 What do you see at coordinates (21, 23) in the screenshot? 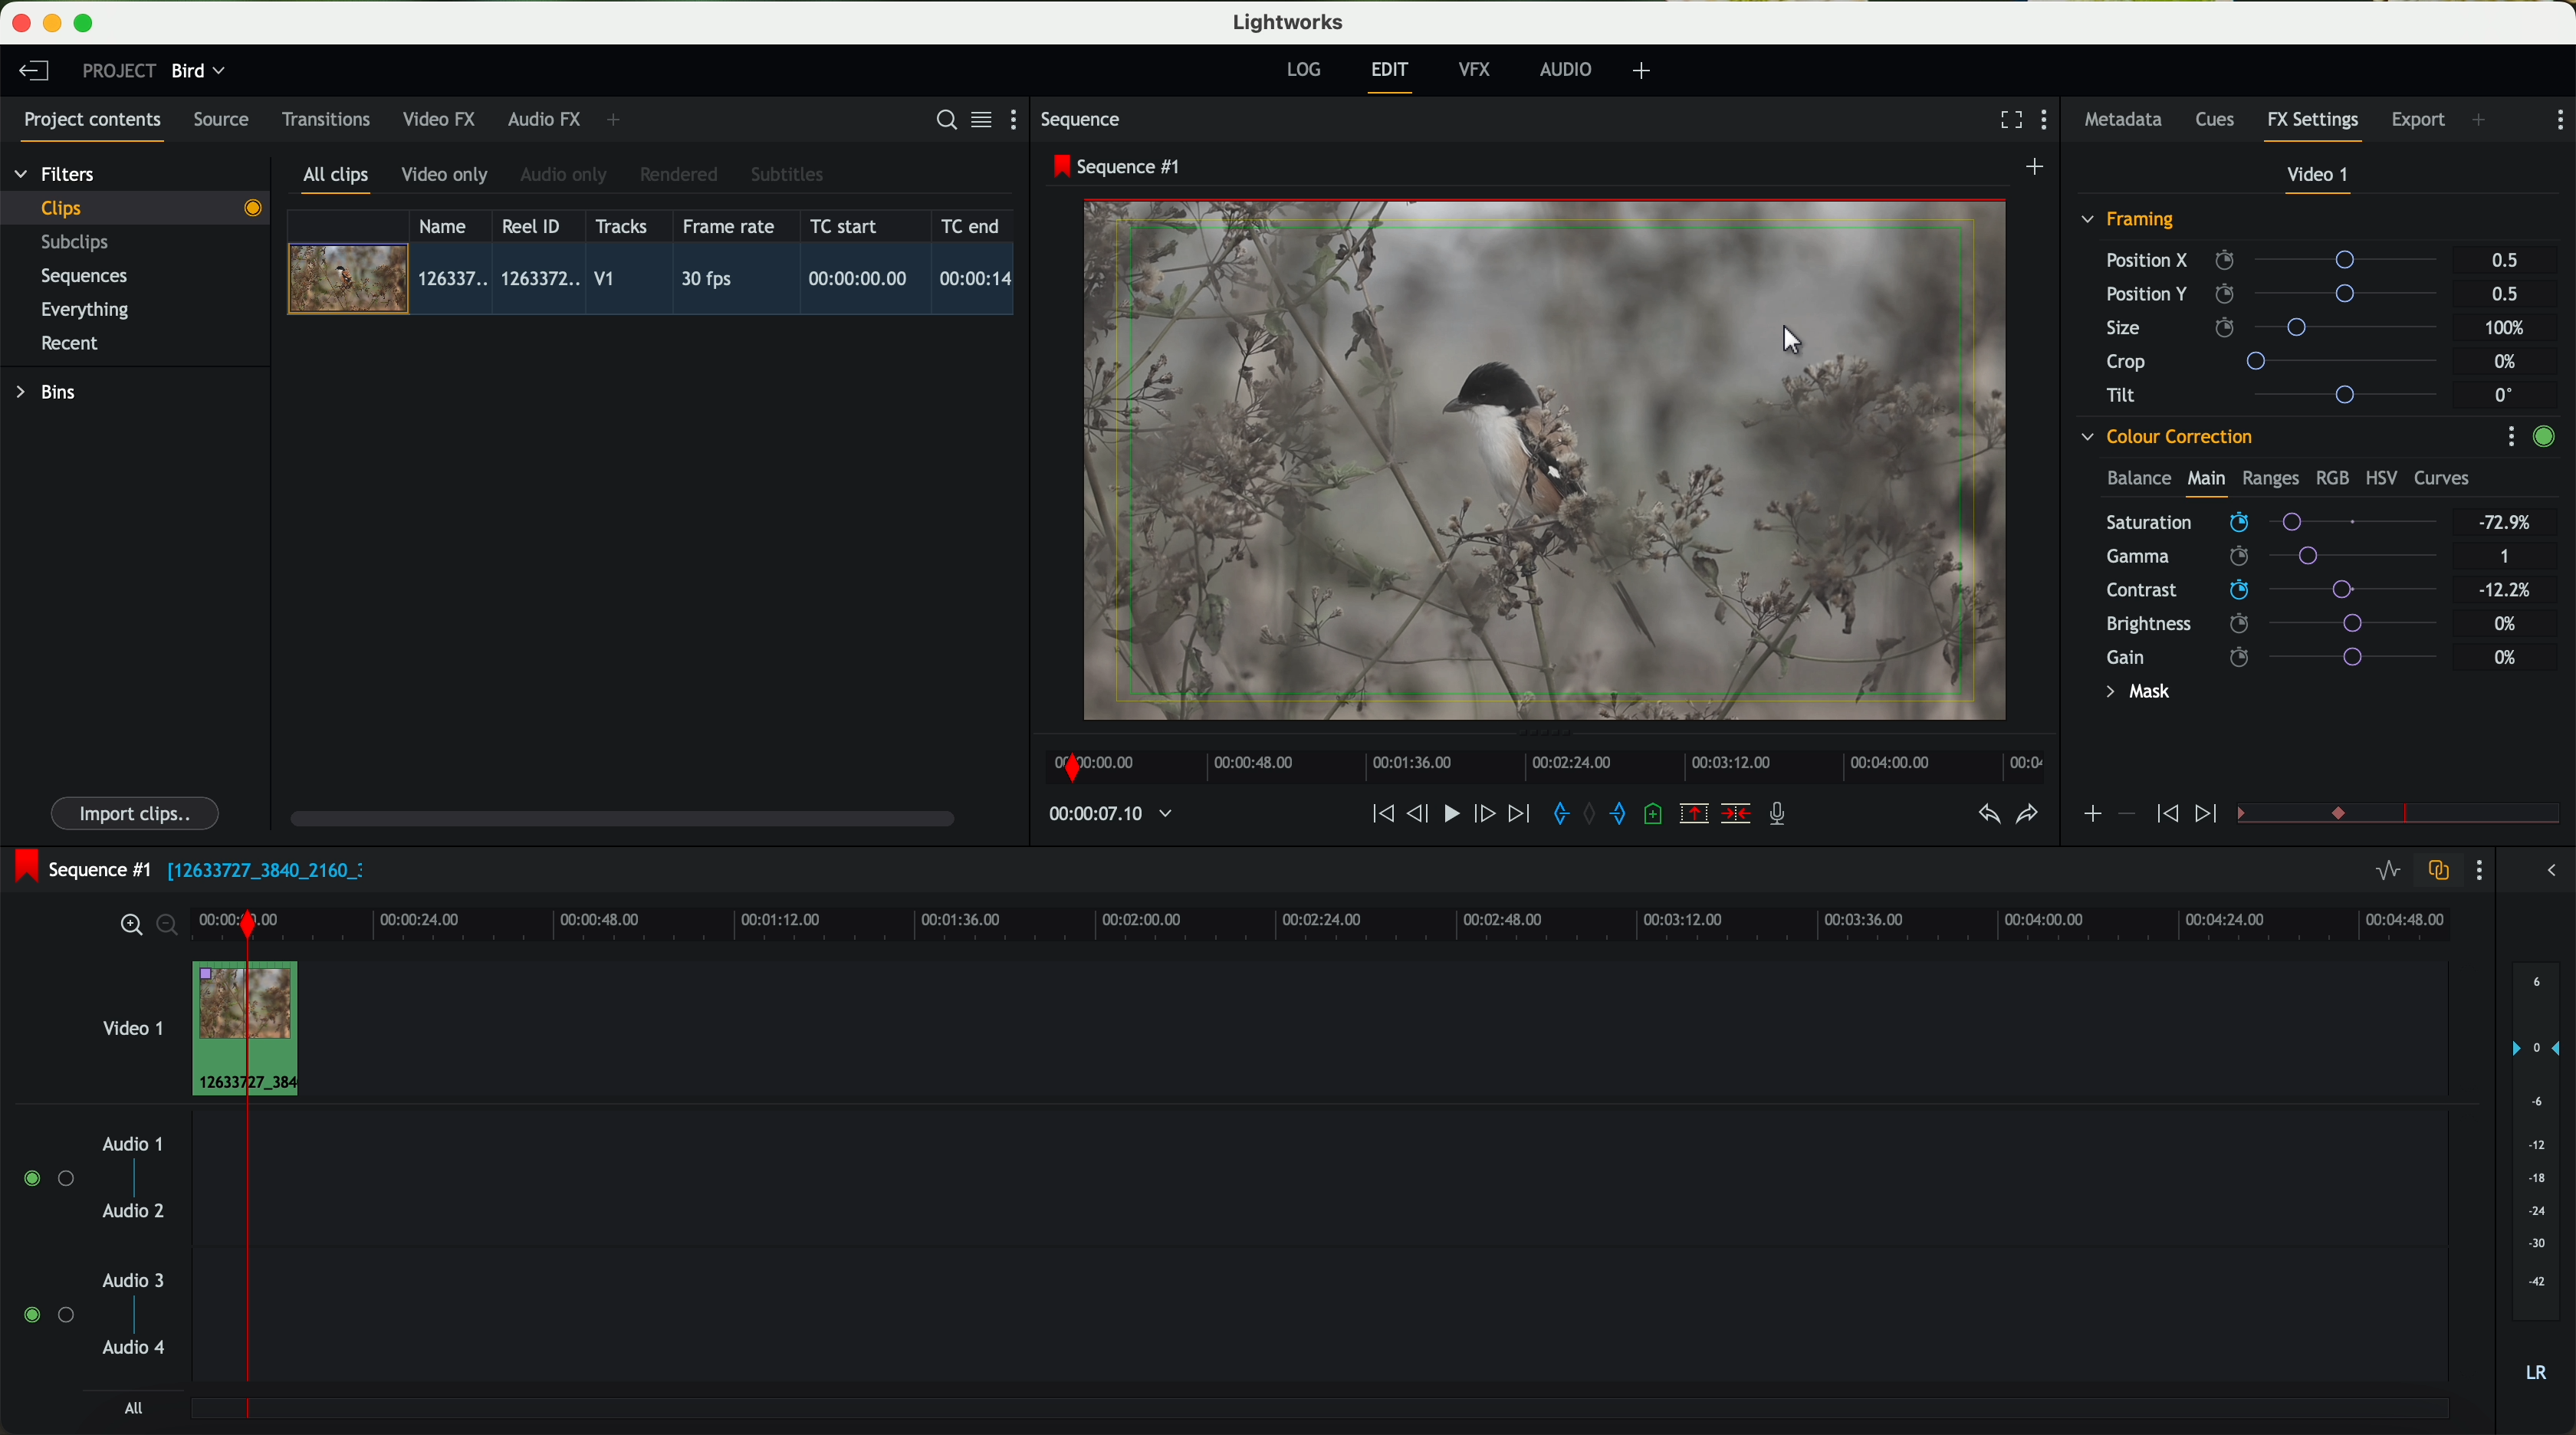
I see `close program` at bounding box center [21, 23].